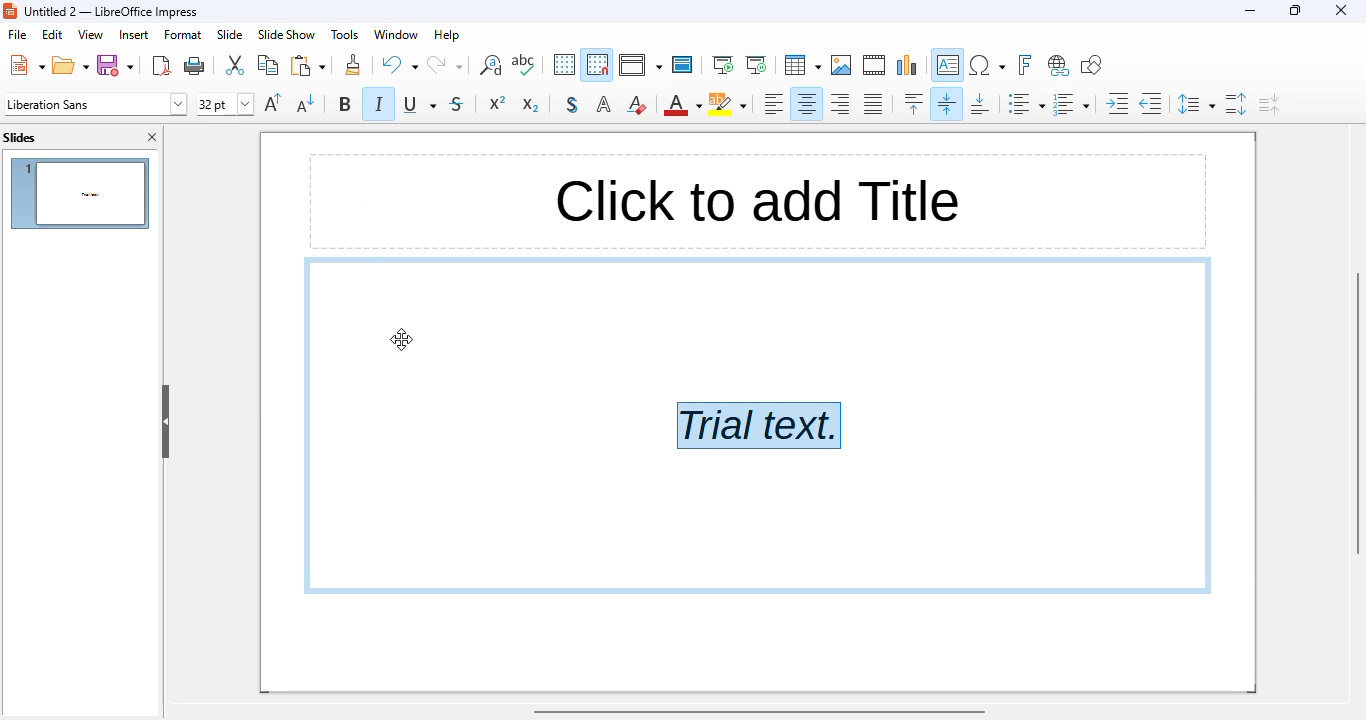  What do you see at coordinates (948, 103) in the screenshot?
I see `center vertically` at bounding box center [948, 103].